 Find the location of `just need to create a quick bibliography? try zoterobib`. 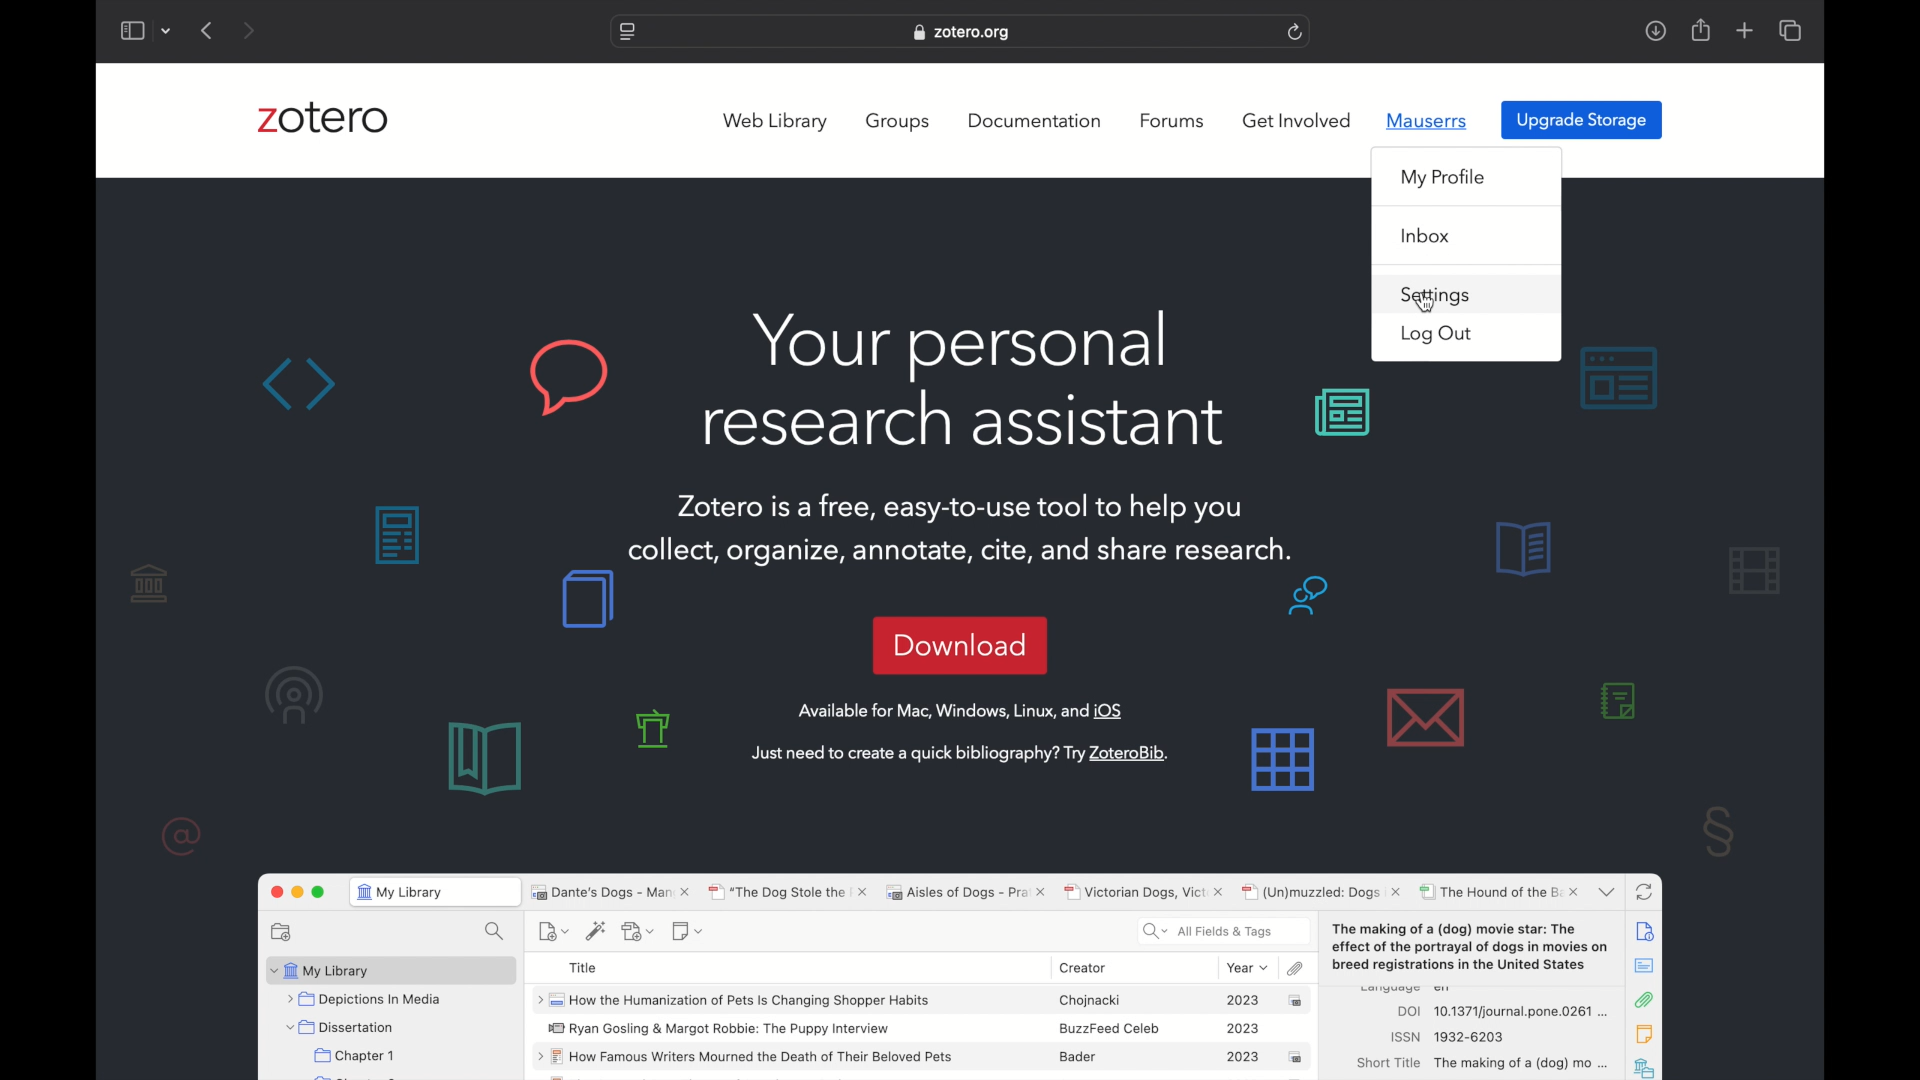

just need to create a quick bibliography? try zoterobib is located at coordinates (960, 755).